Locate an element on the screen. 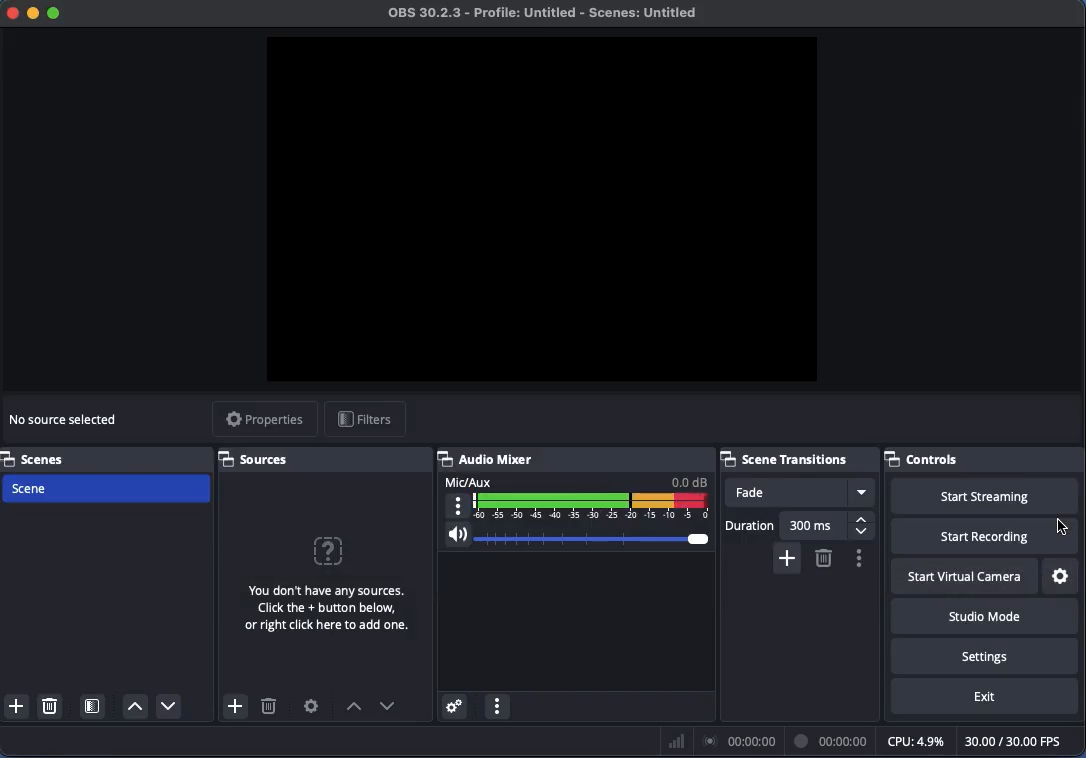 The image size is (1086, 758). Options is located at coordinates (858, 558).